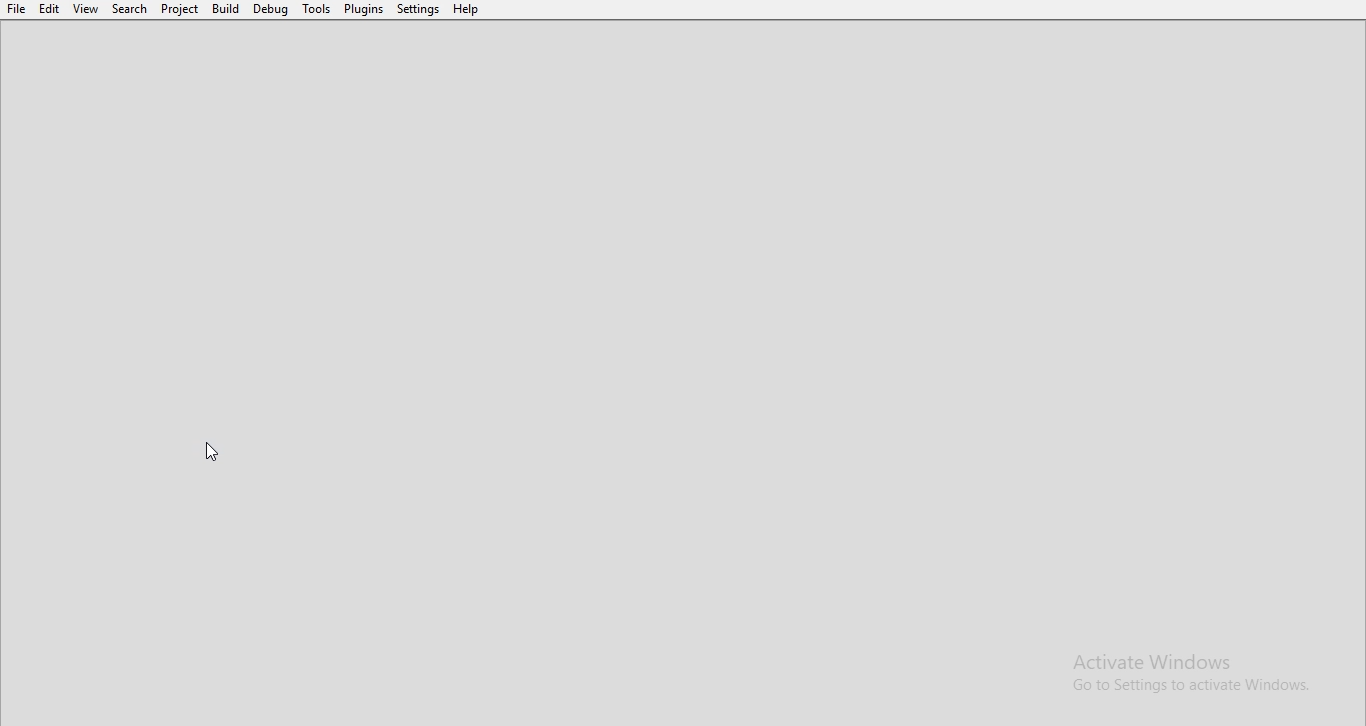  What do you see at coordinates (417, 9) in the screenshot?
I see `Settings ` at bounding box center [417, 9].